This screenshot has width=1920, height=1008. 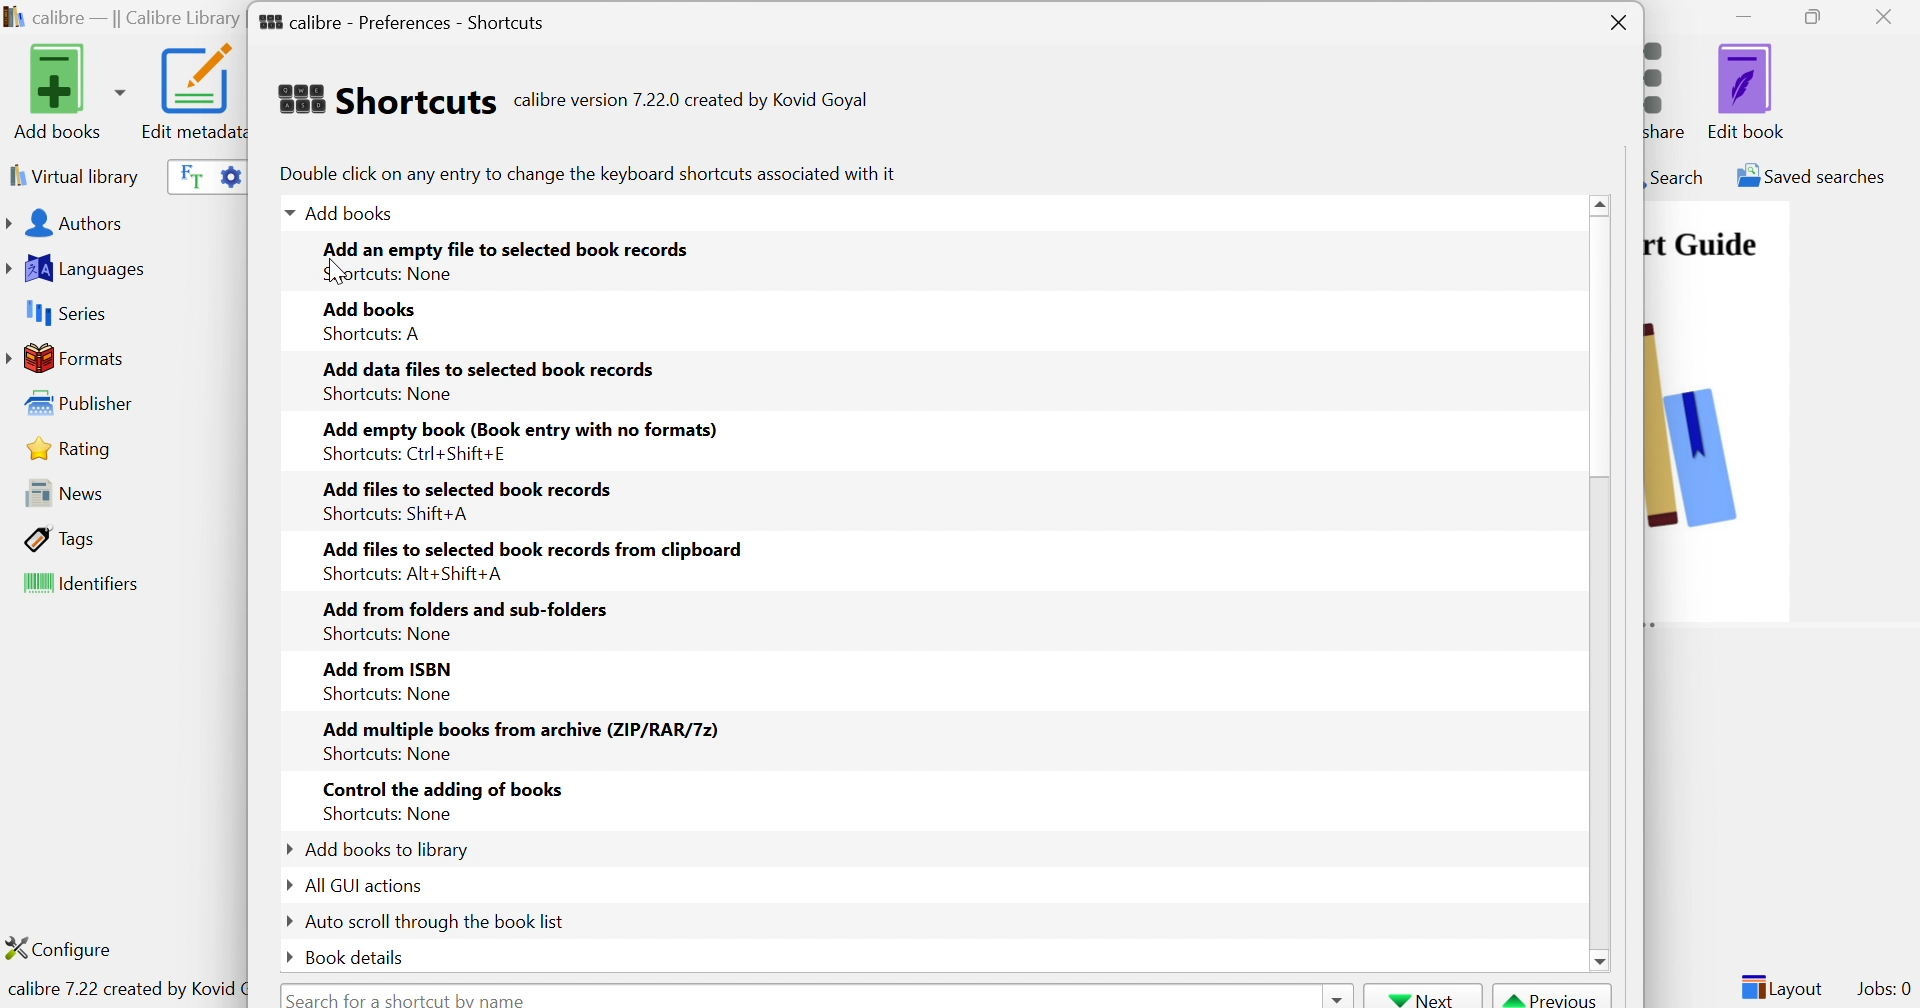 I want to click on Shortcuts: None, so click(x=388, y=754).